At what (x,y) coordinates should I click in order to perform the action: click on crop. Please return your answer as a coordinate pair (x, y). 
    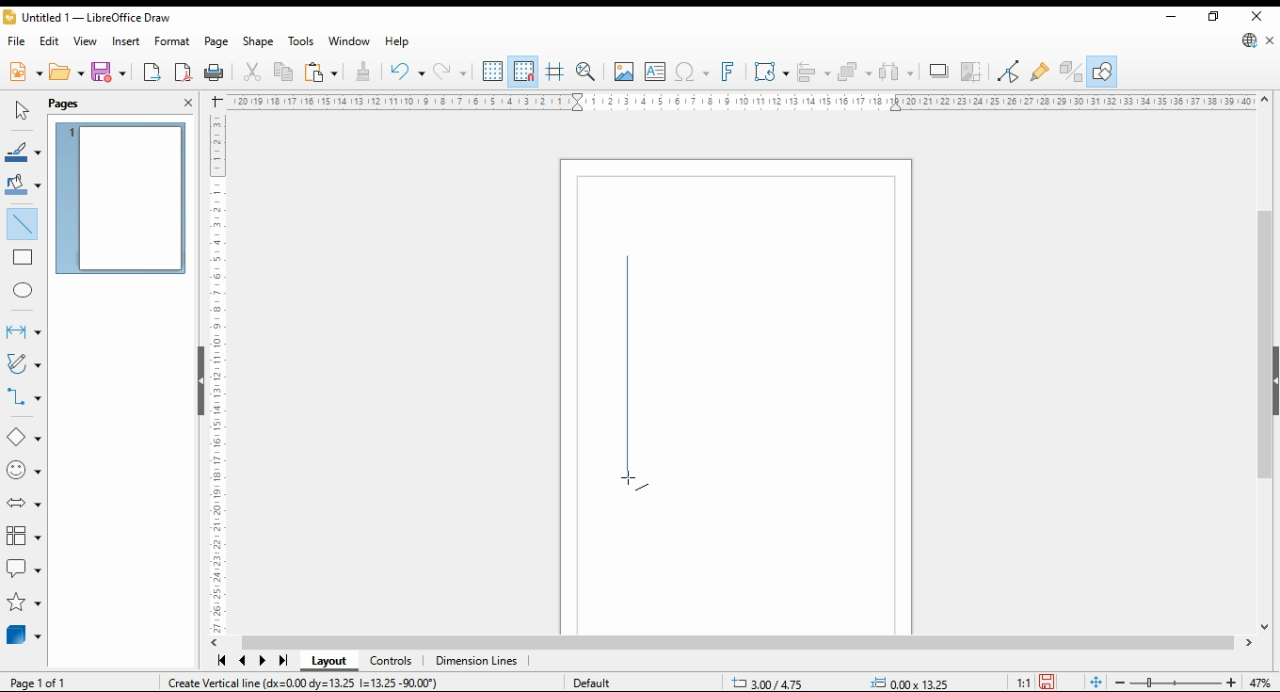
    Looking at the image, I should click on (972, 71).